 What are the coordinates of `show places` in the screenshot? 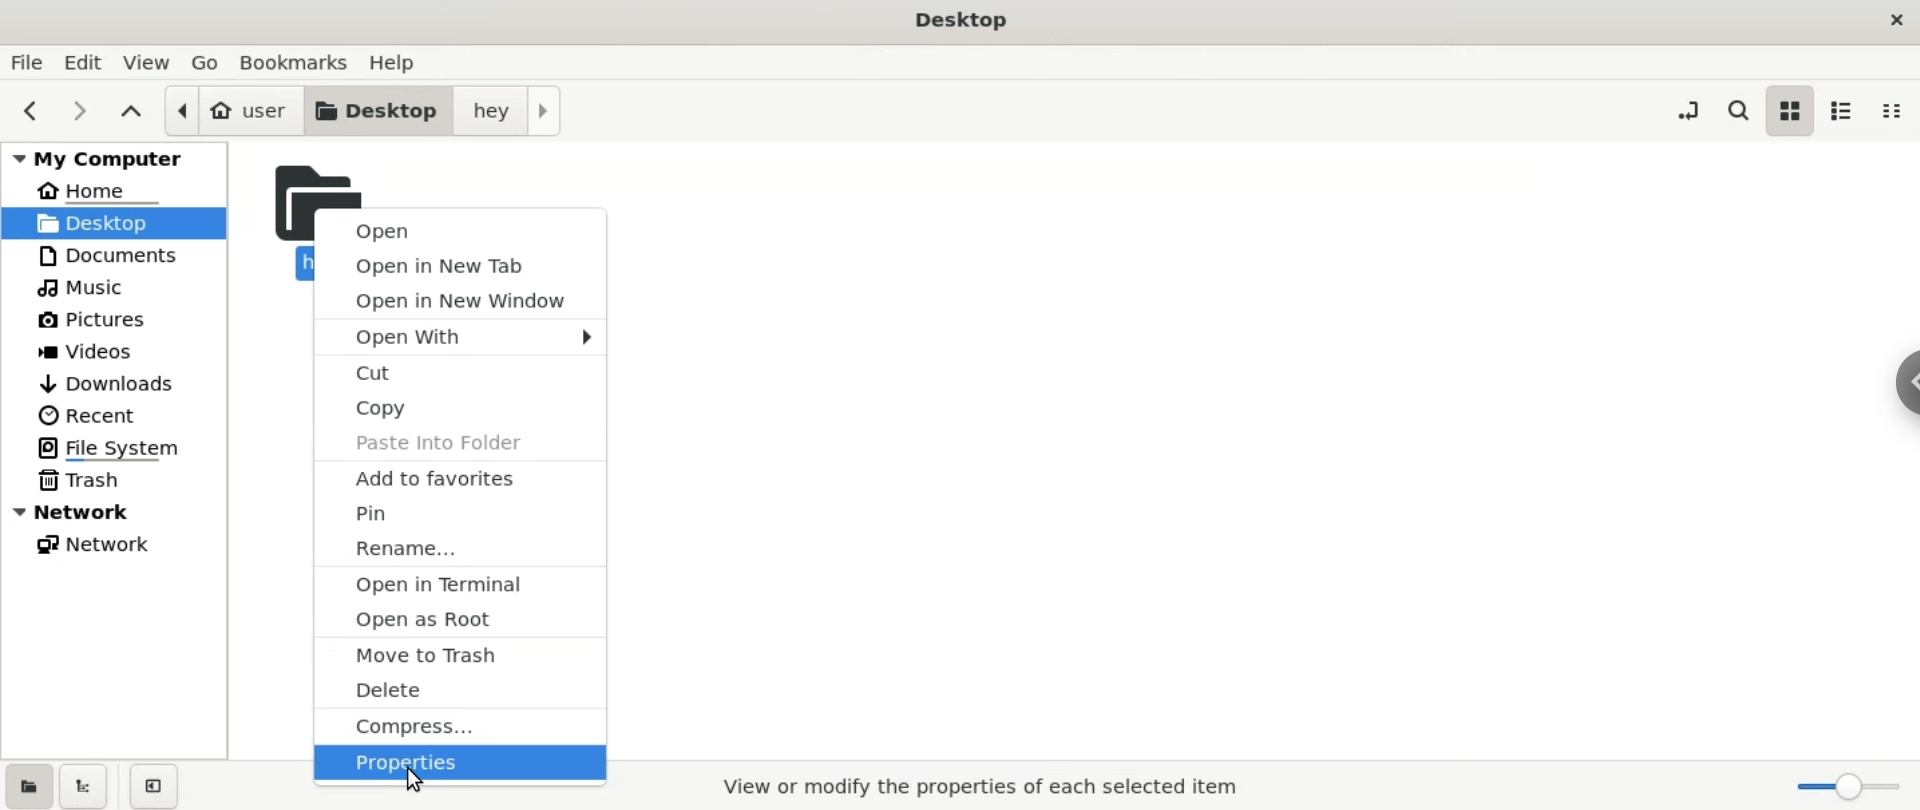 It's located at (27, 785).